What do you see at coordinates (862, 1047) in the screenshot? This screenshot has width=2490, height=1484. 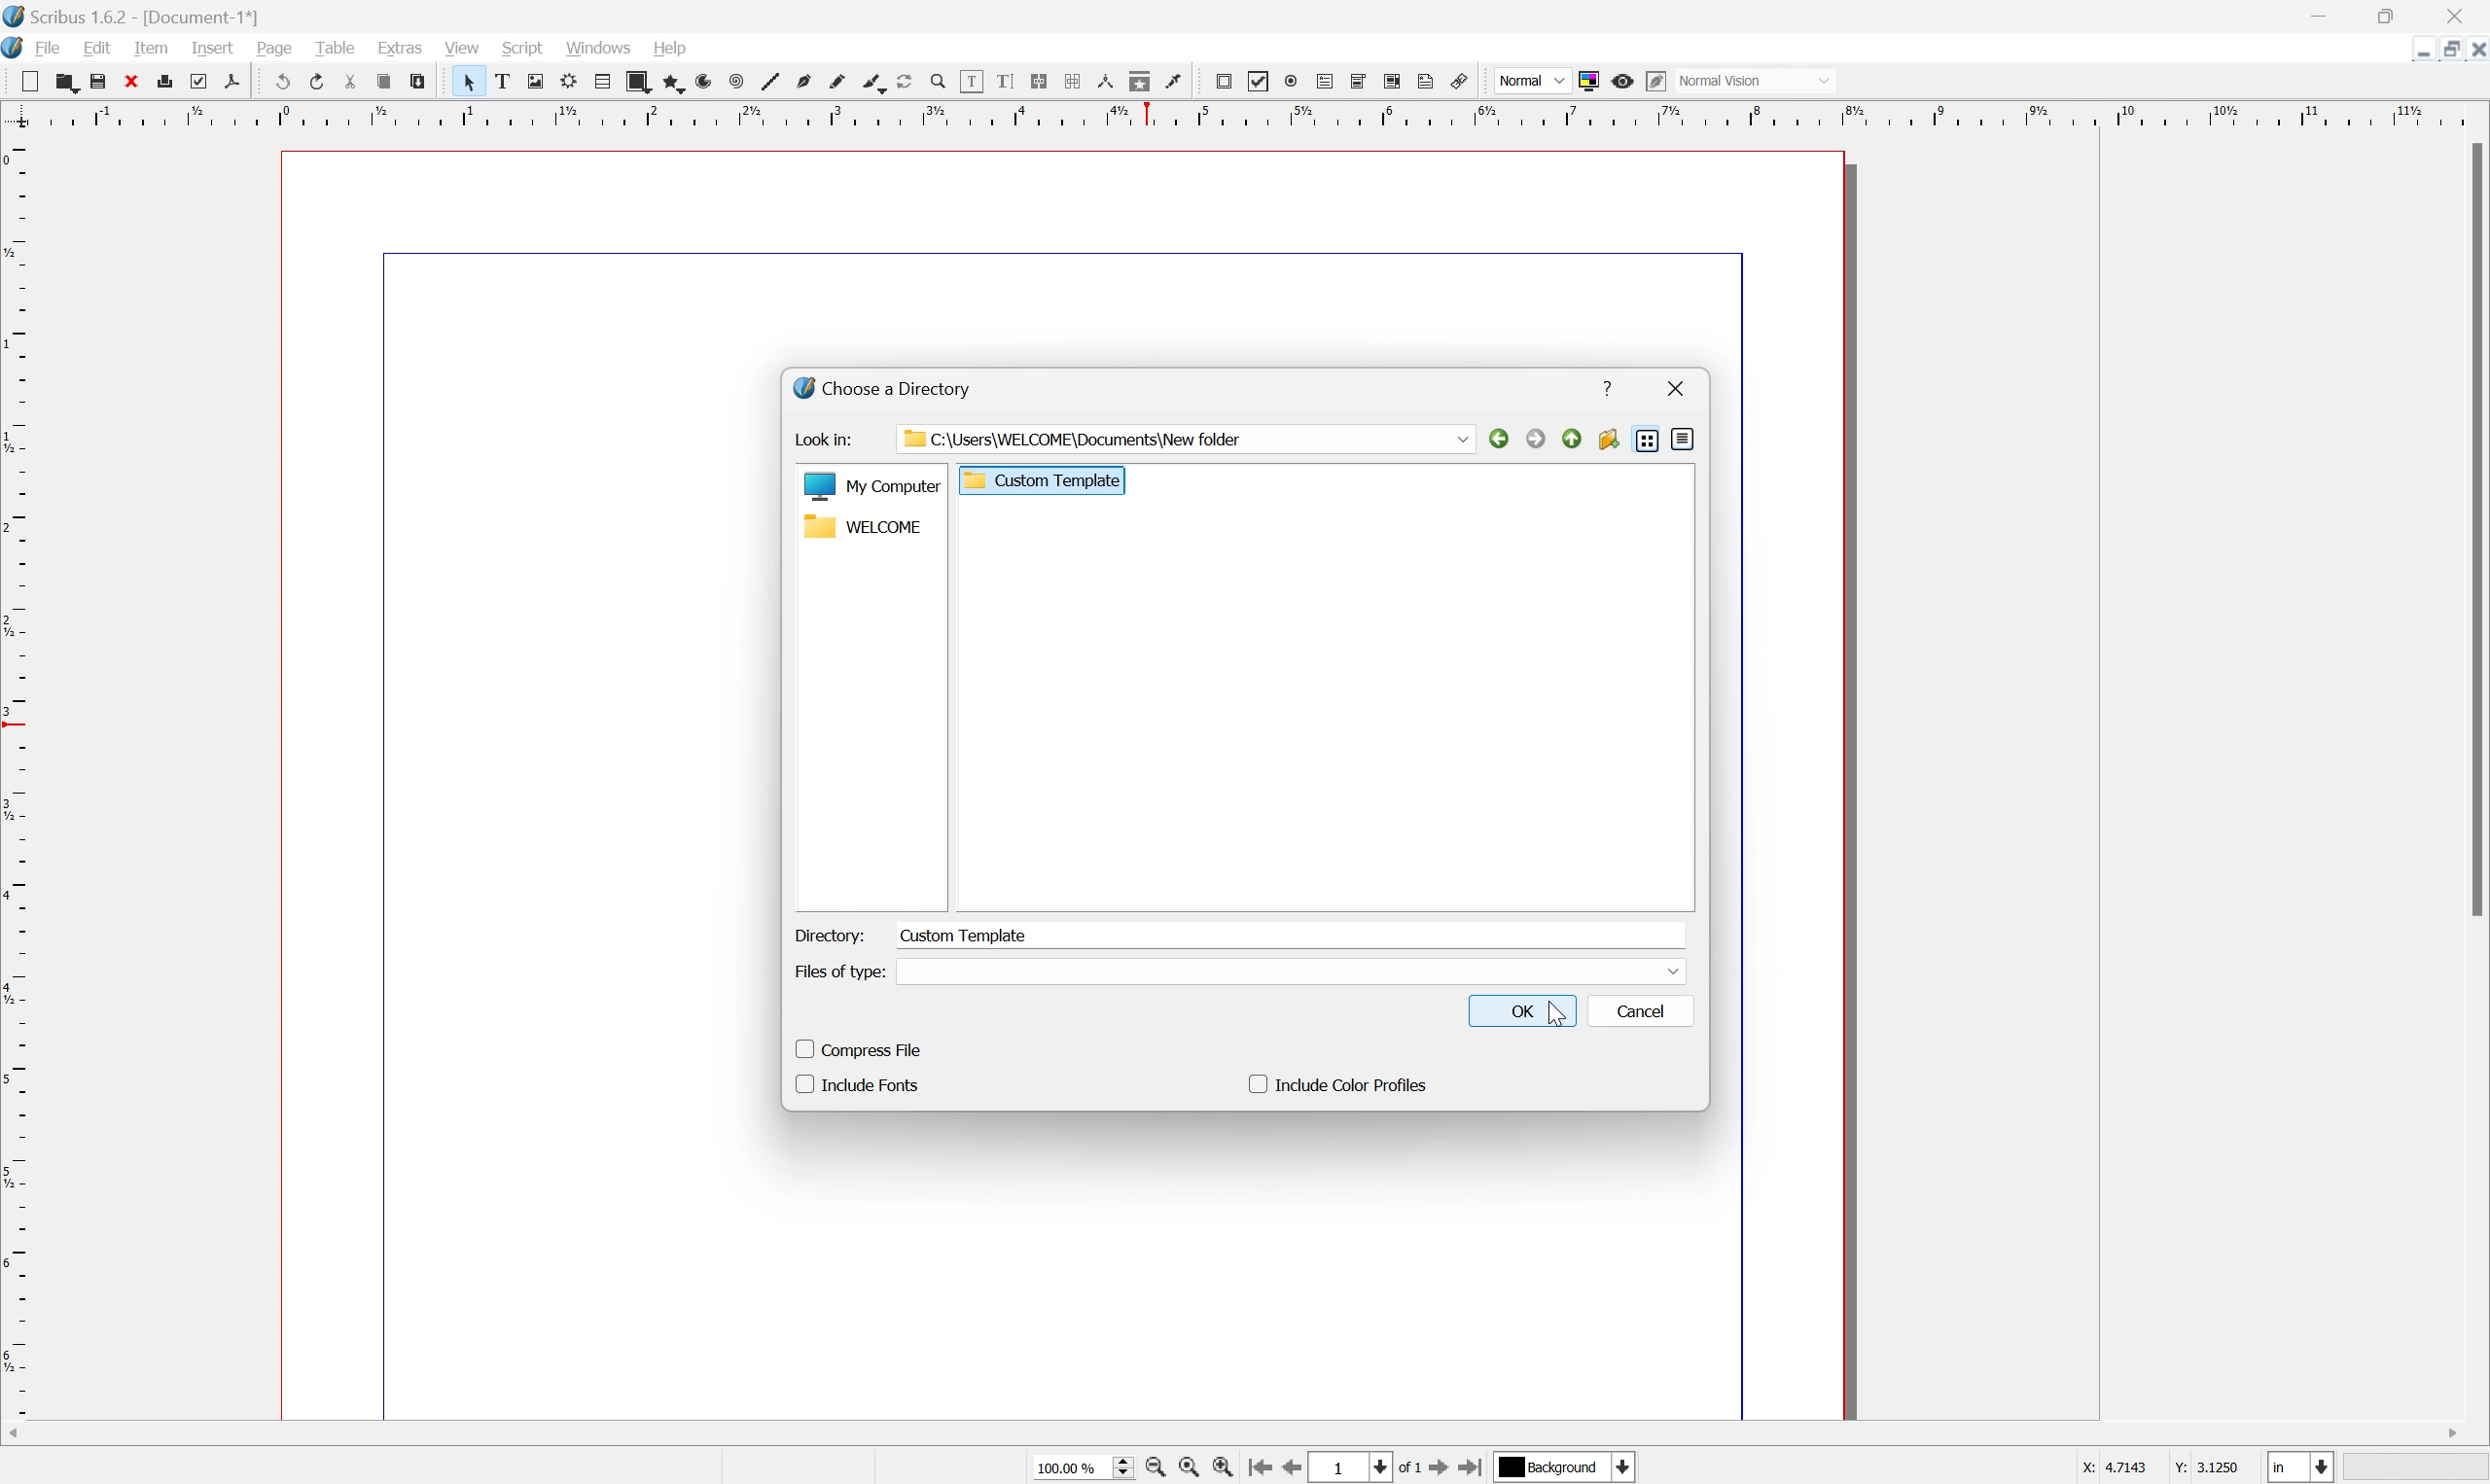 I see `compress file` at bounding box center [862, 1047].